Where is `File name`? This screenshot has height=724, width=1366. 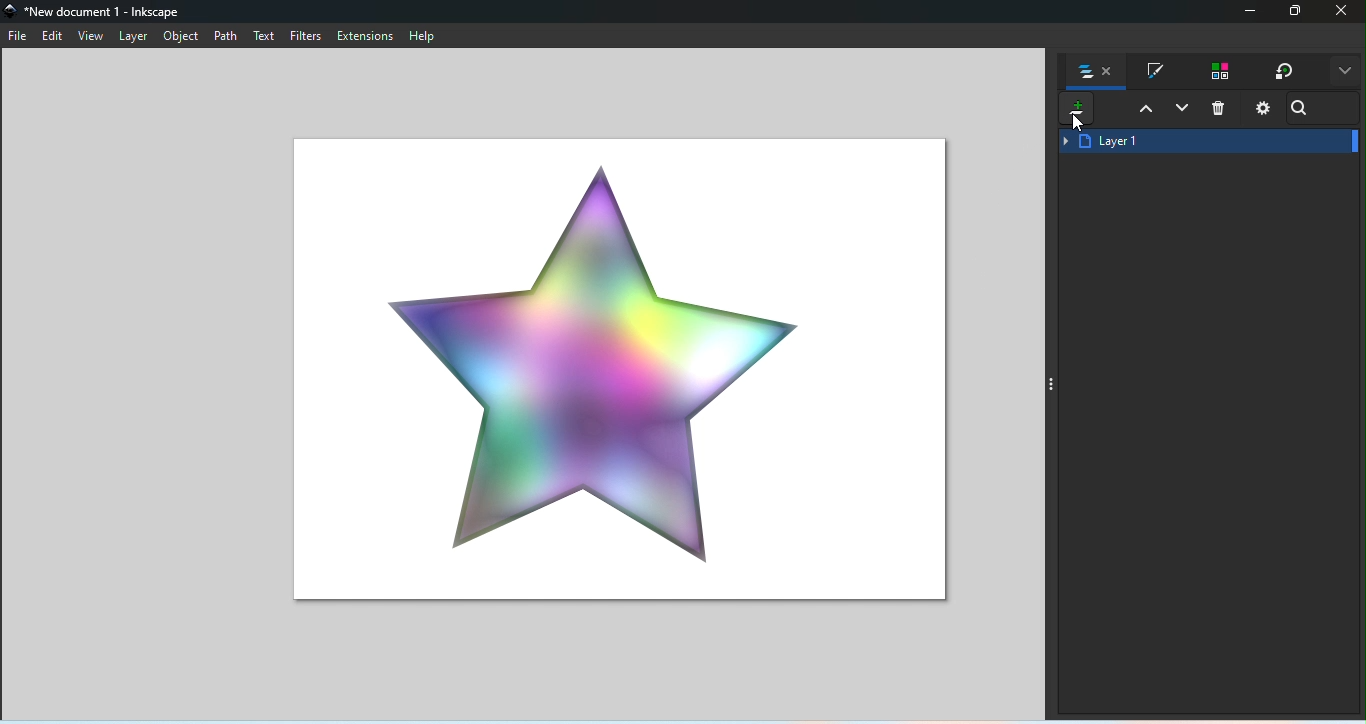 File name is located at coordinates (98, 11).